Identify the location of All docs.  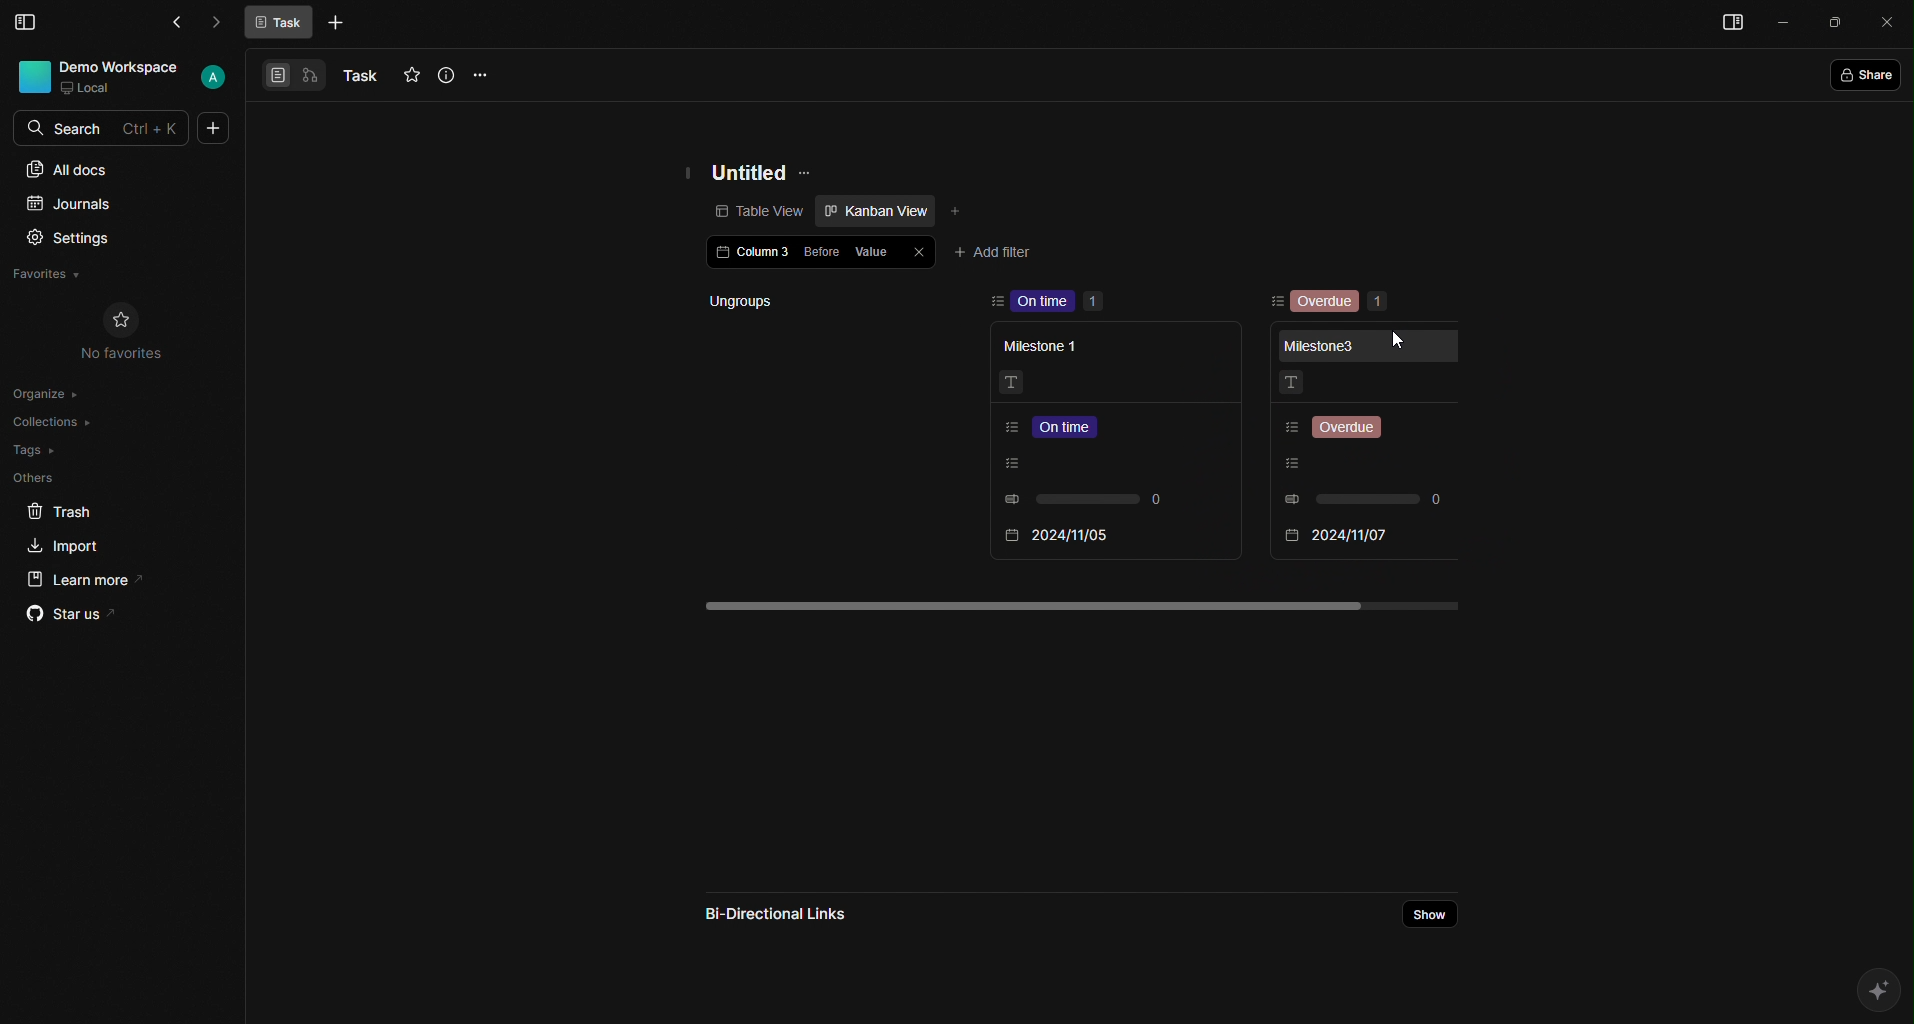
(68, 171).